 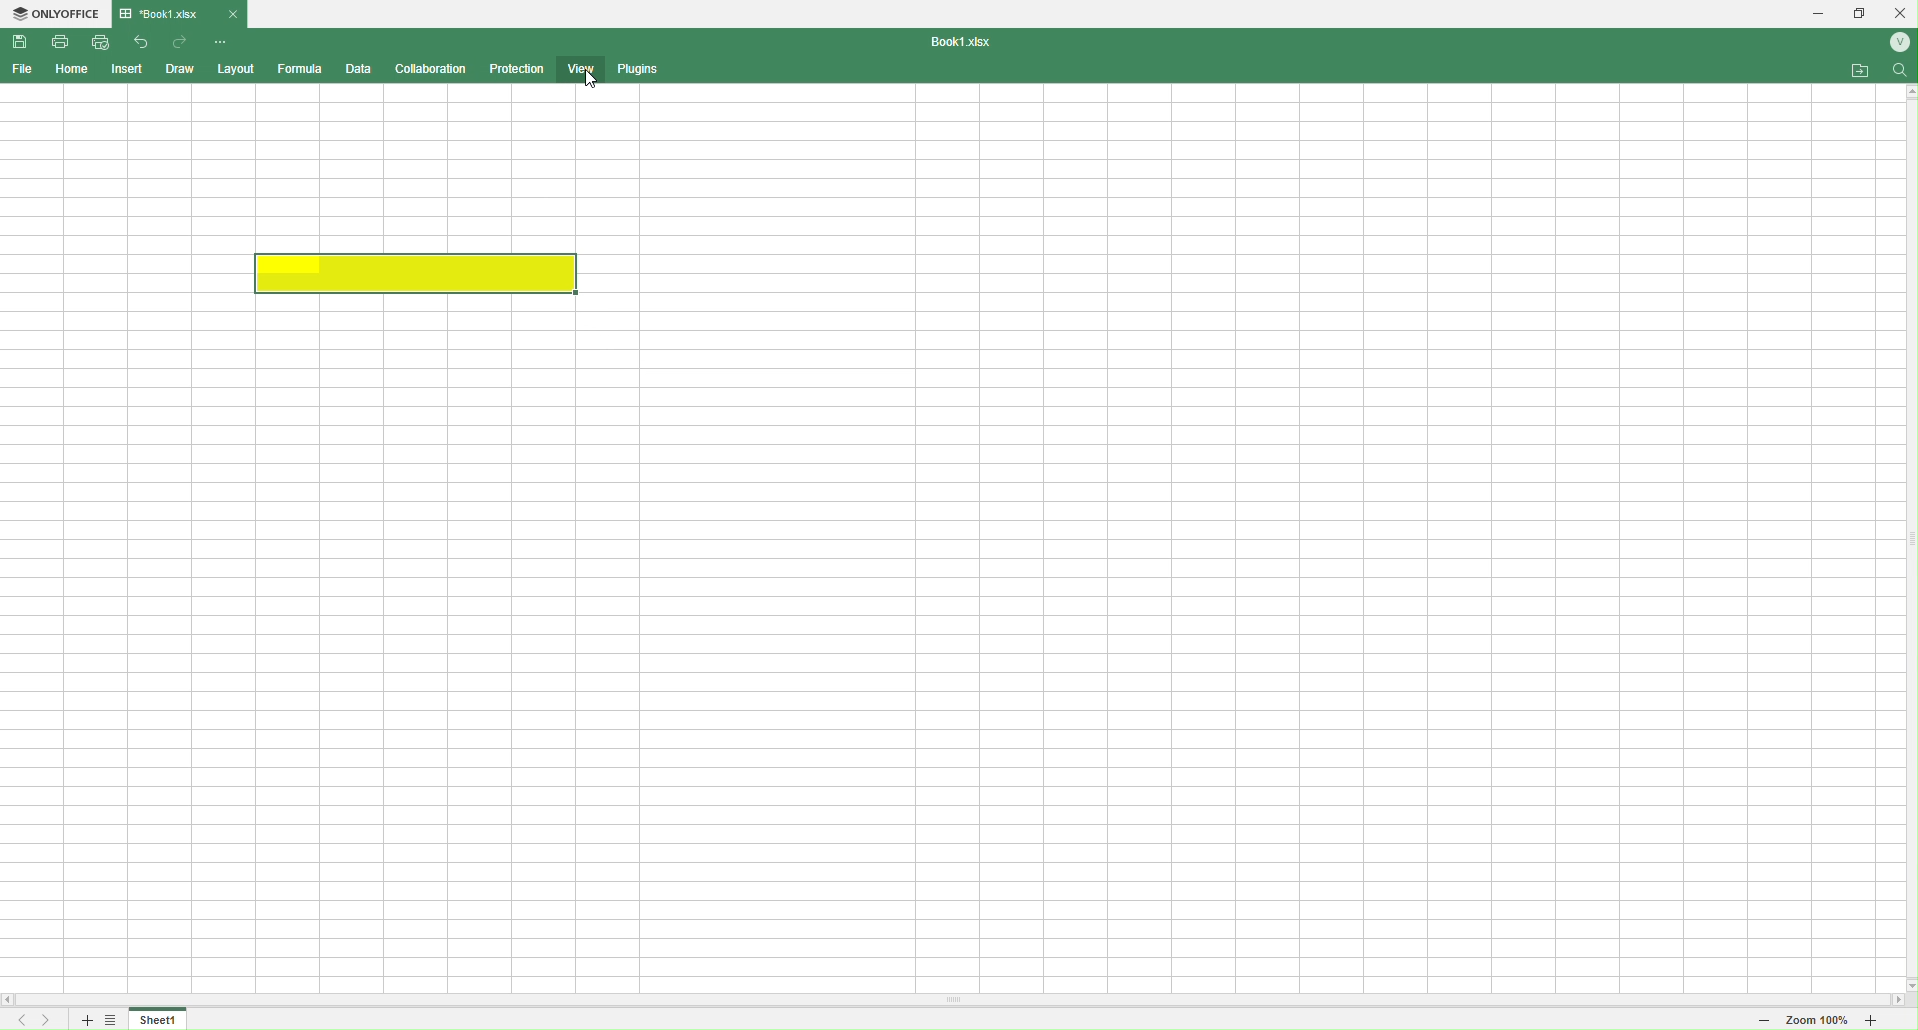 I want to click on List of sheets, so click(x=116, y=1020).